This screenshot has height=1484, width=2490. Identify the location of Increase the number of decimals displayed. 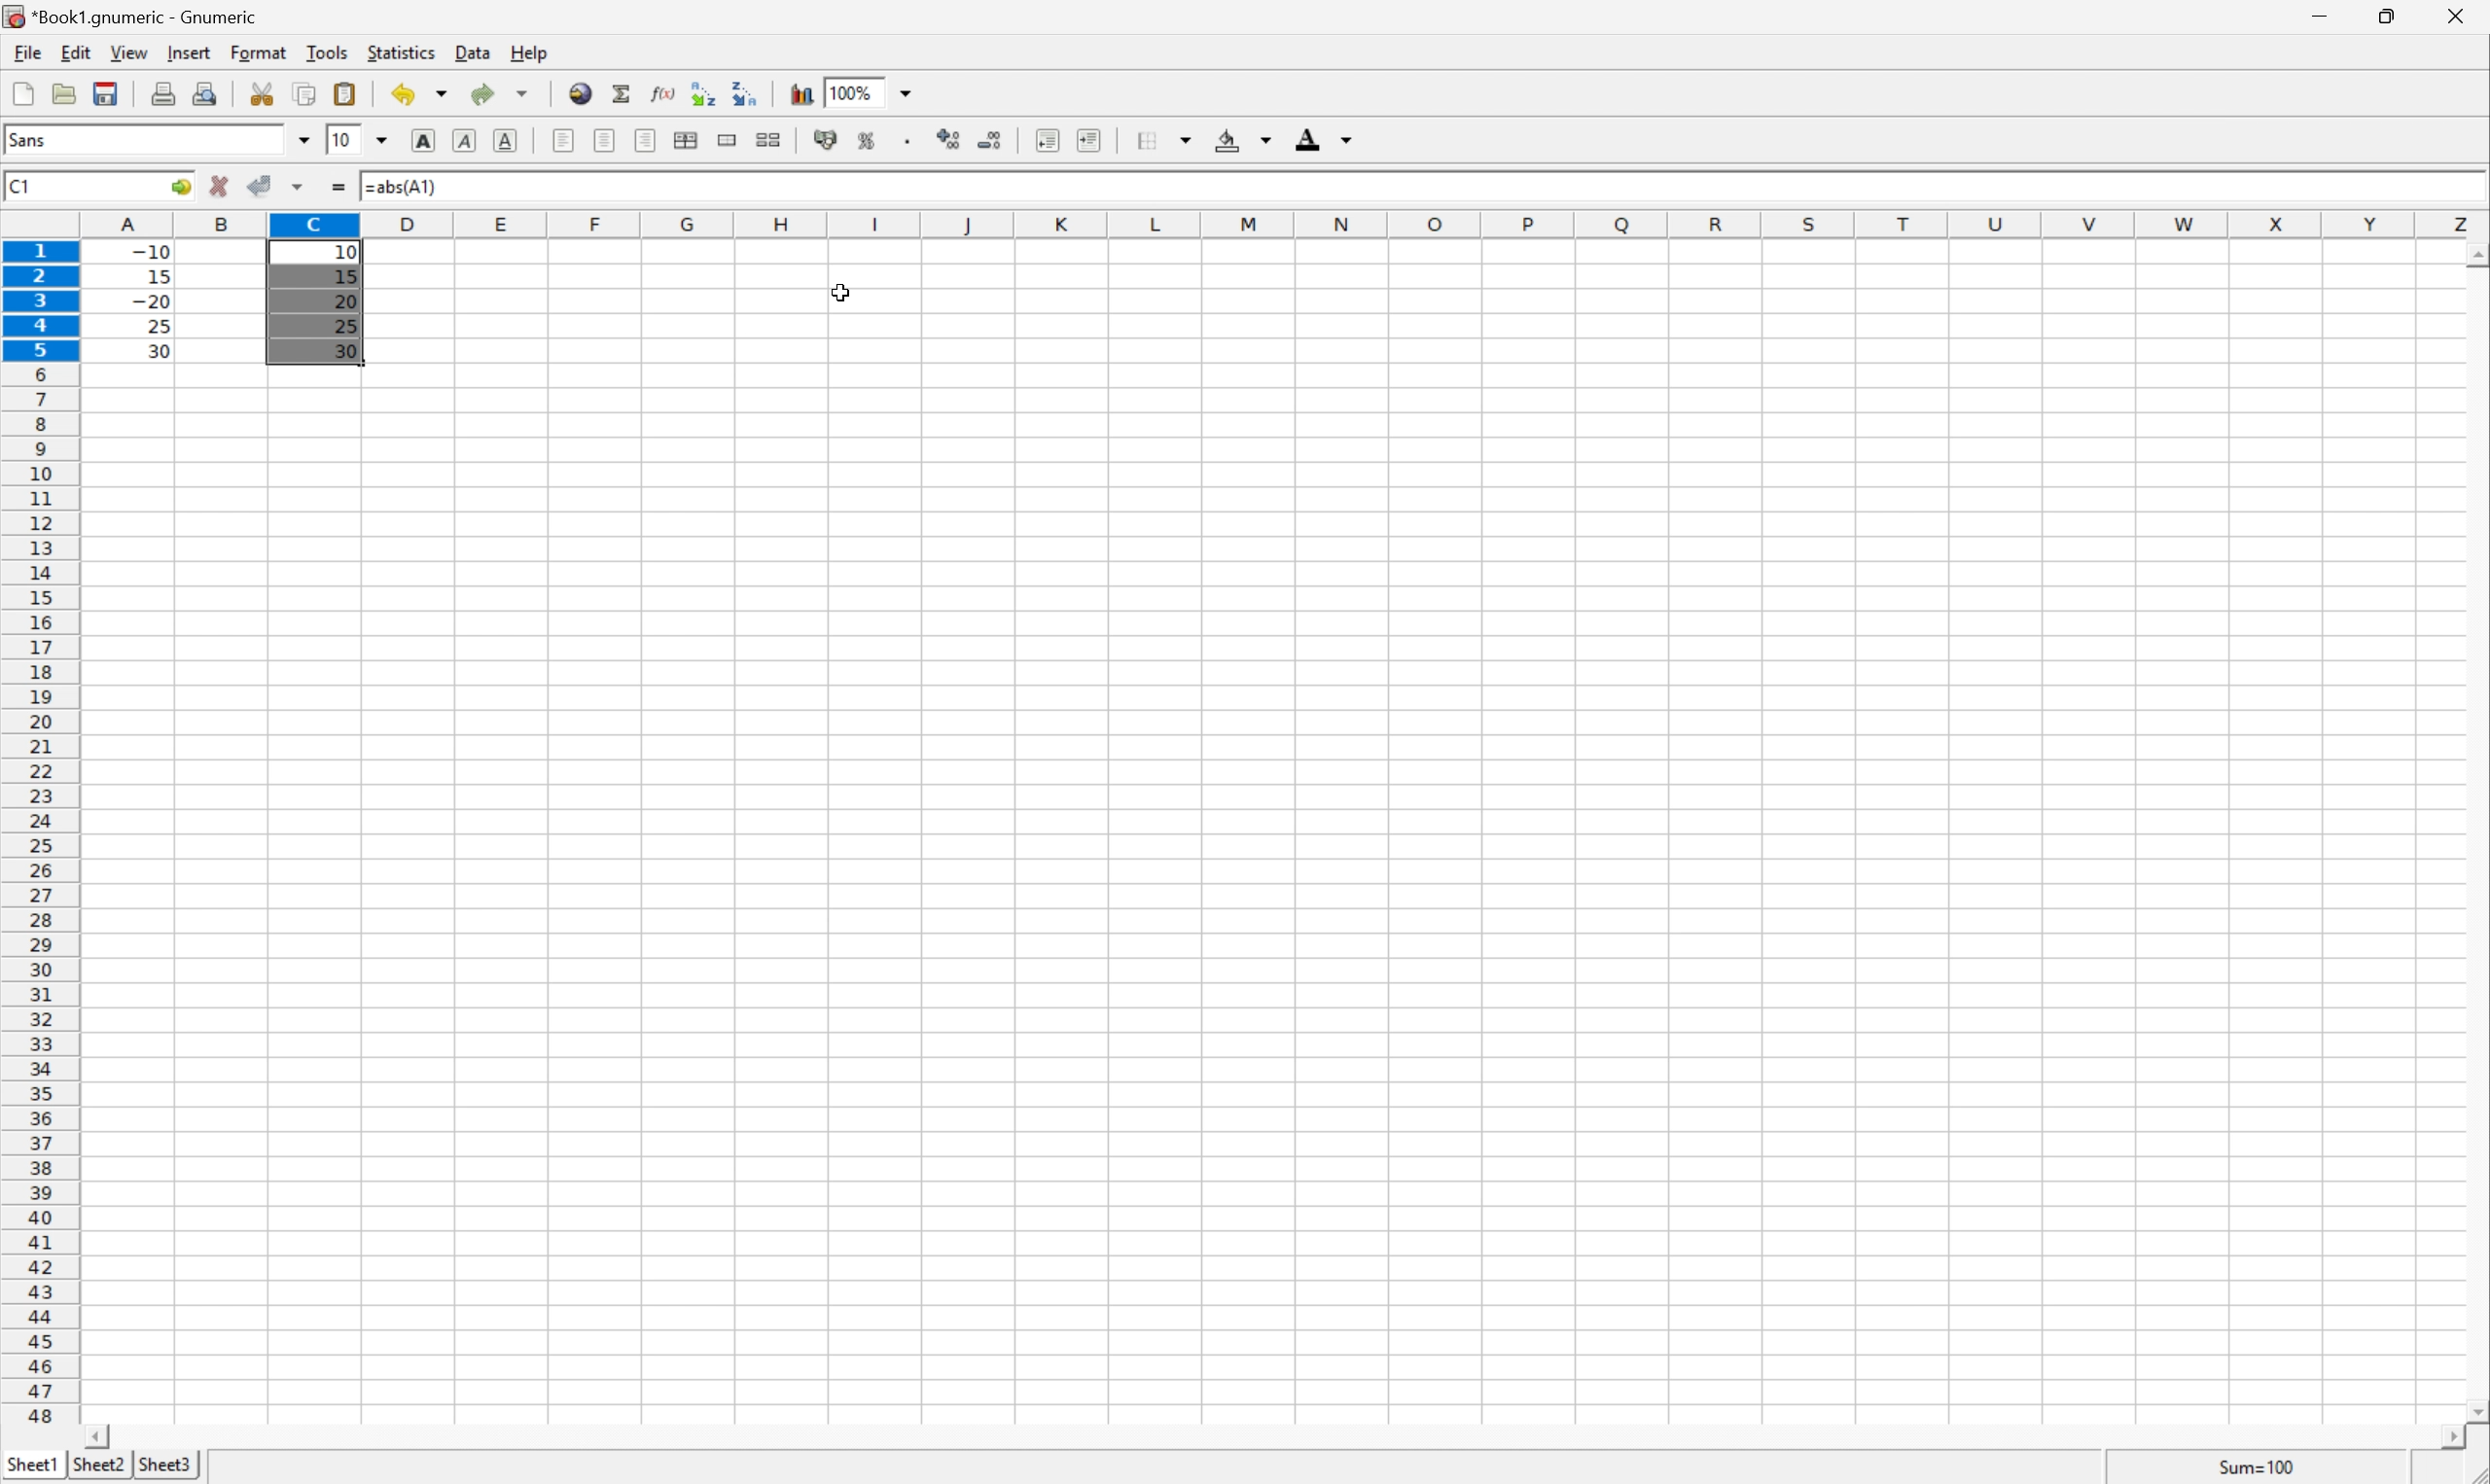
(954, 141).